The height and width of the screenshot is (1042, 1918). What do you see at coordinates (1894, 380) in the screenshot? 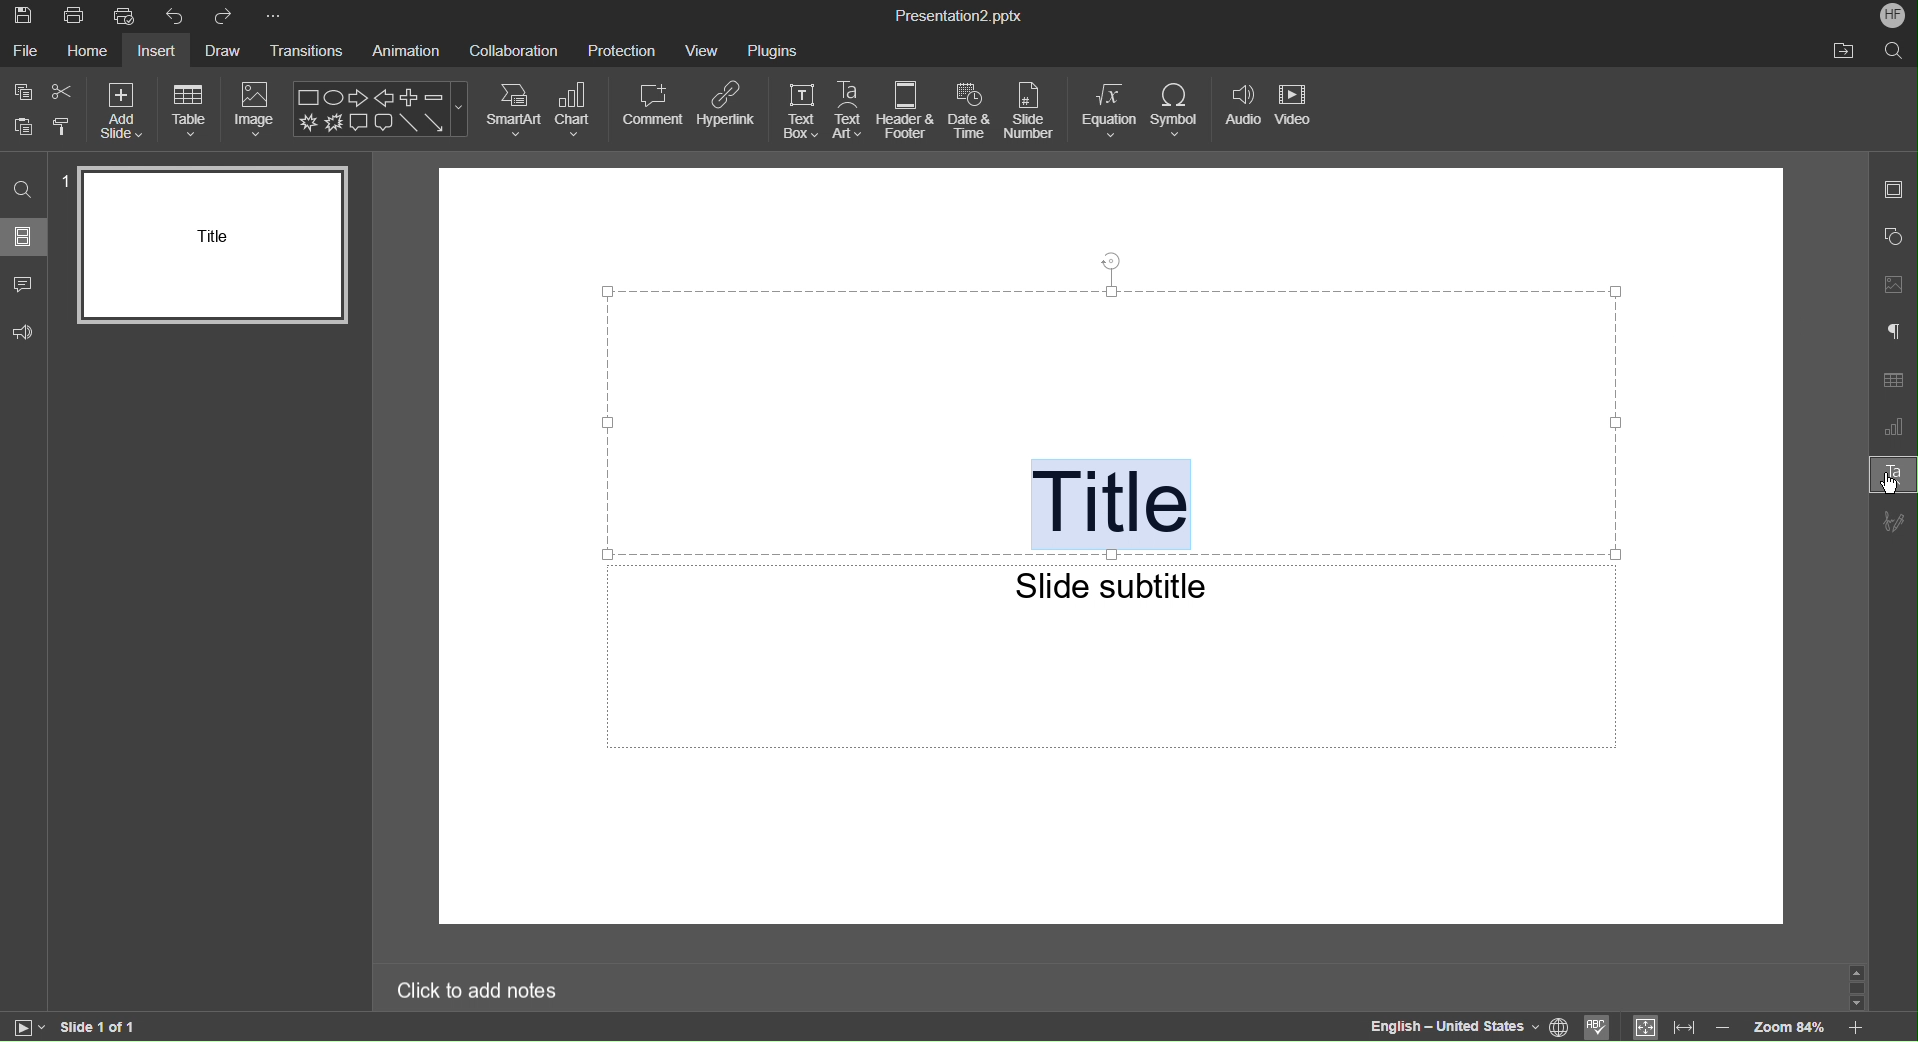
I see `Table Settings` at bounding box center [1894, 380].